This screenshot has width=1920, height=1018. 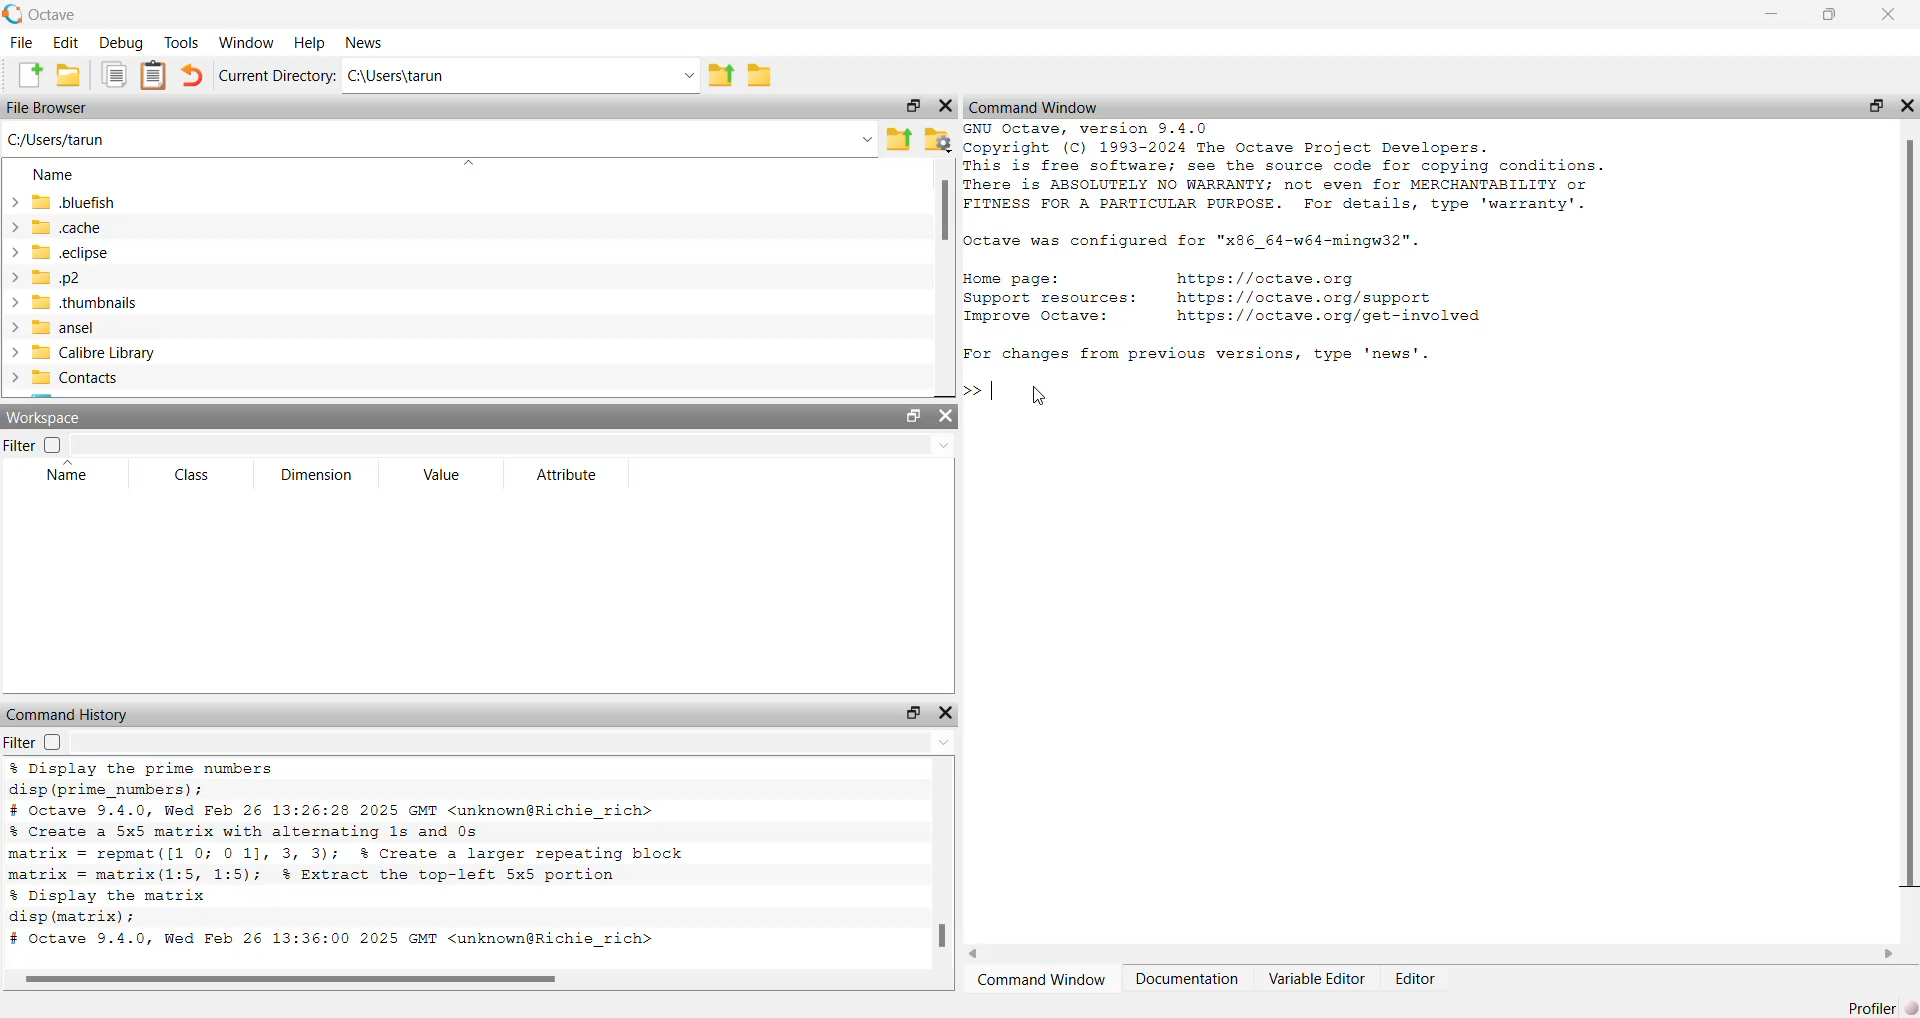 What do you see at coordinates (101, 351) in the screenshot?
I see `calibre library` at bounding box center [101, 351].